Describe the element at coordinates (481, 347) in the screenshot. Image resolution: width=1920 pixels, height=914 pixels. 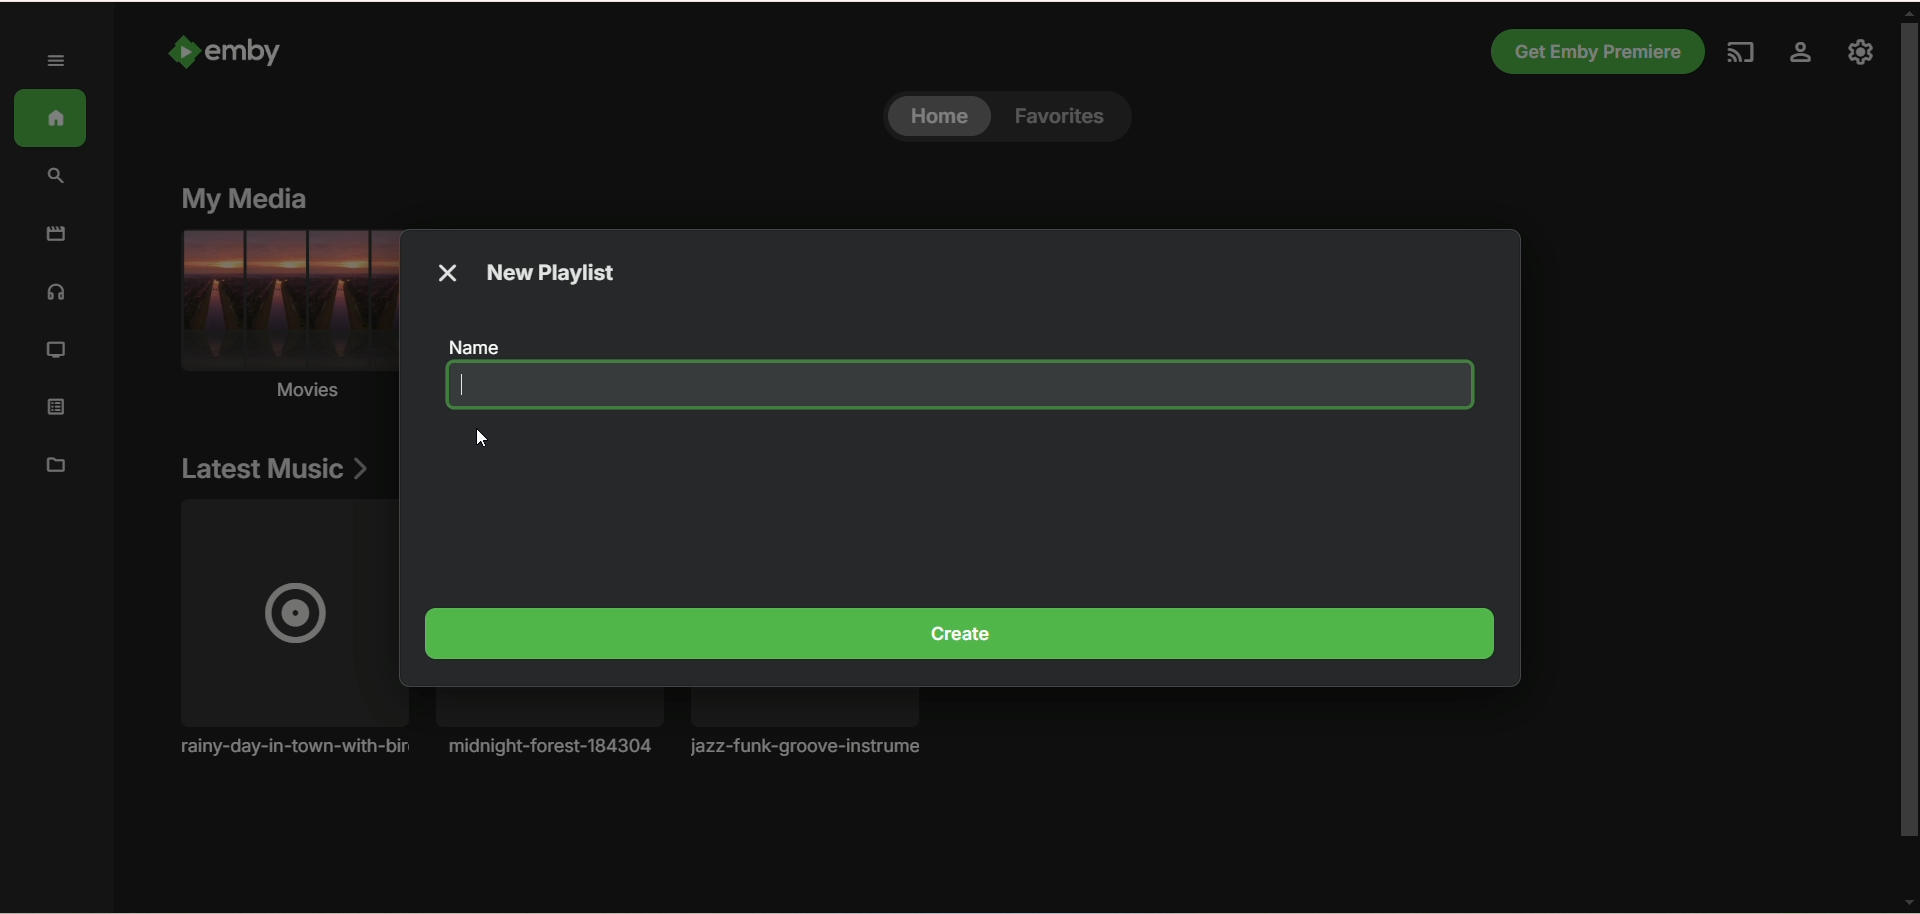
I see `name` at that location.